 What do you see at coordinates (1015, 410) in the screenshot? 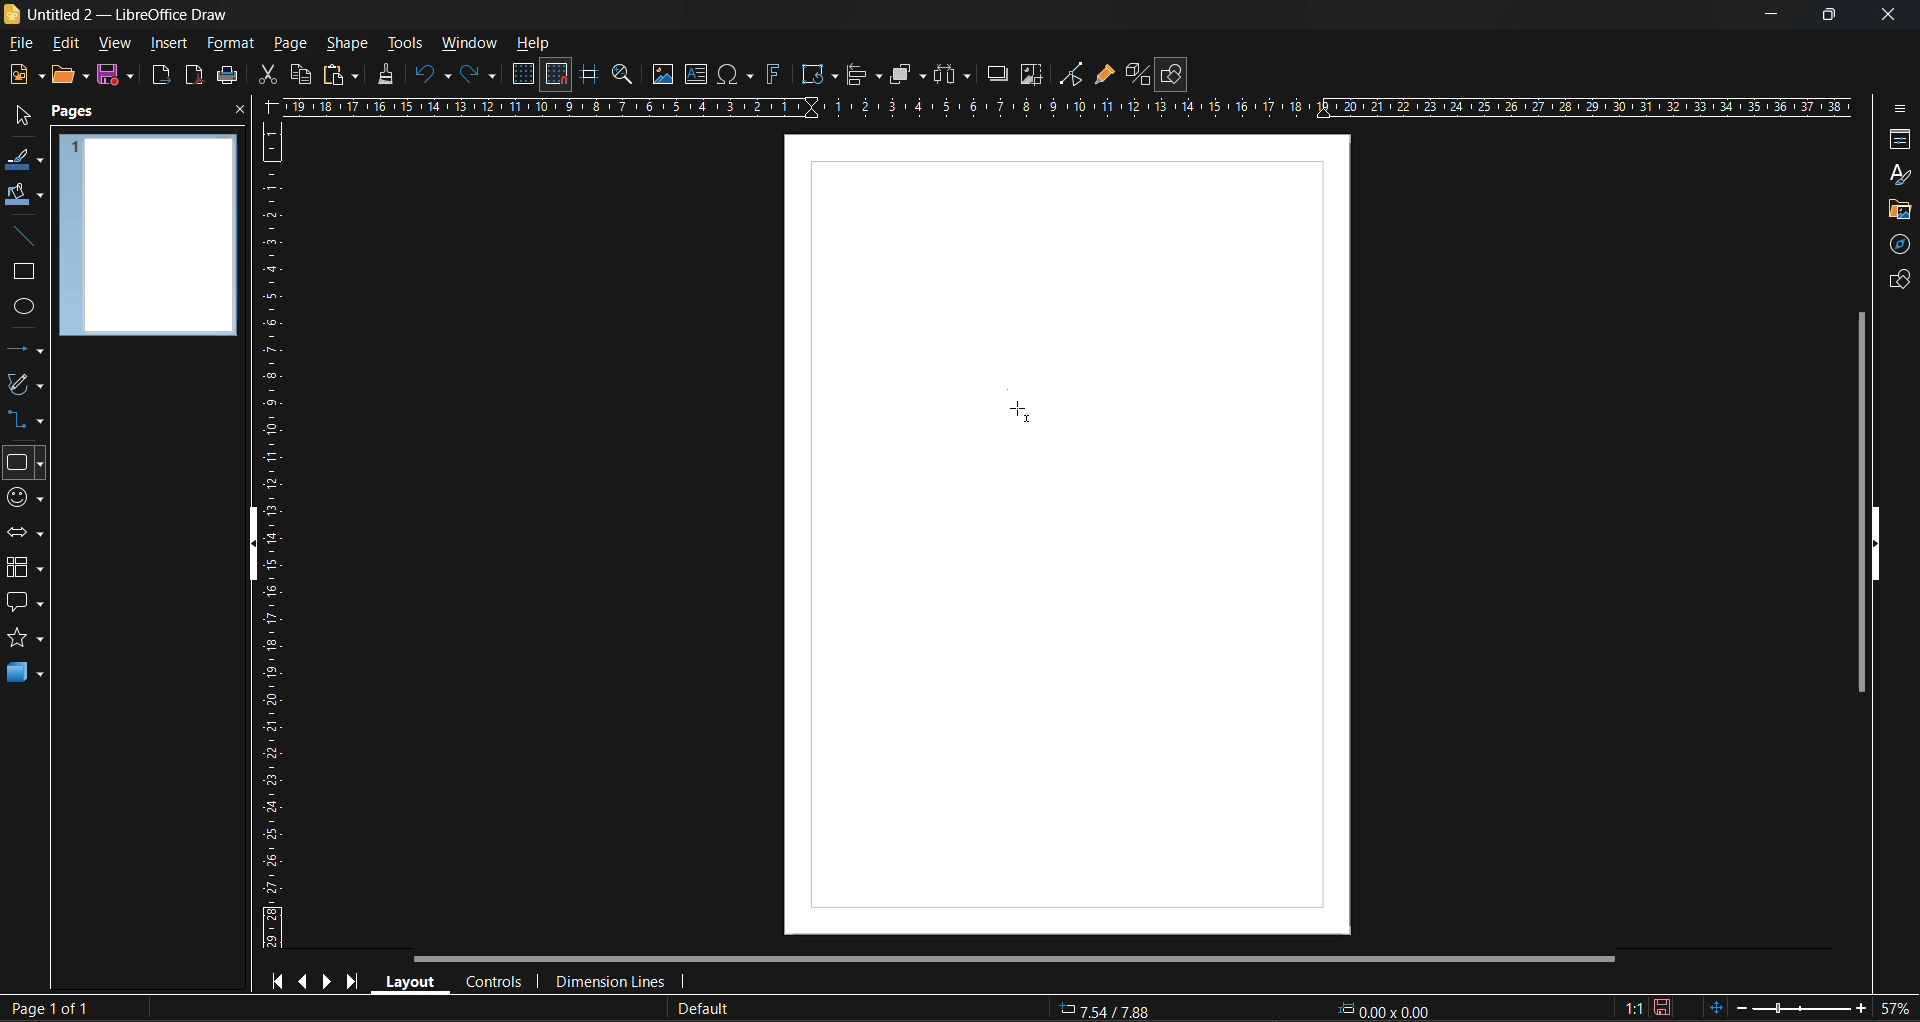
I see `cursor` at bounding box center [1015, 410].